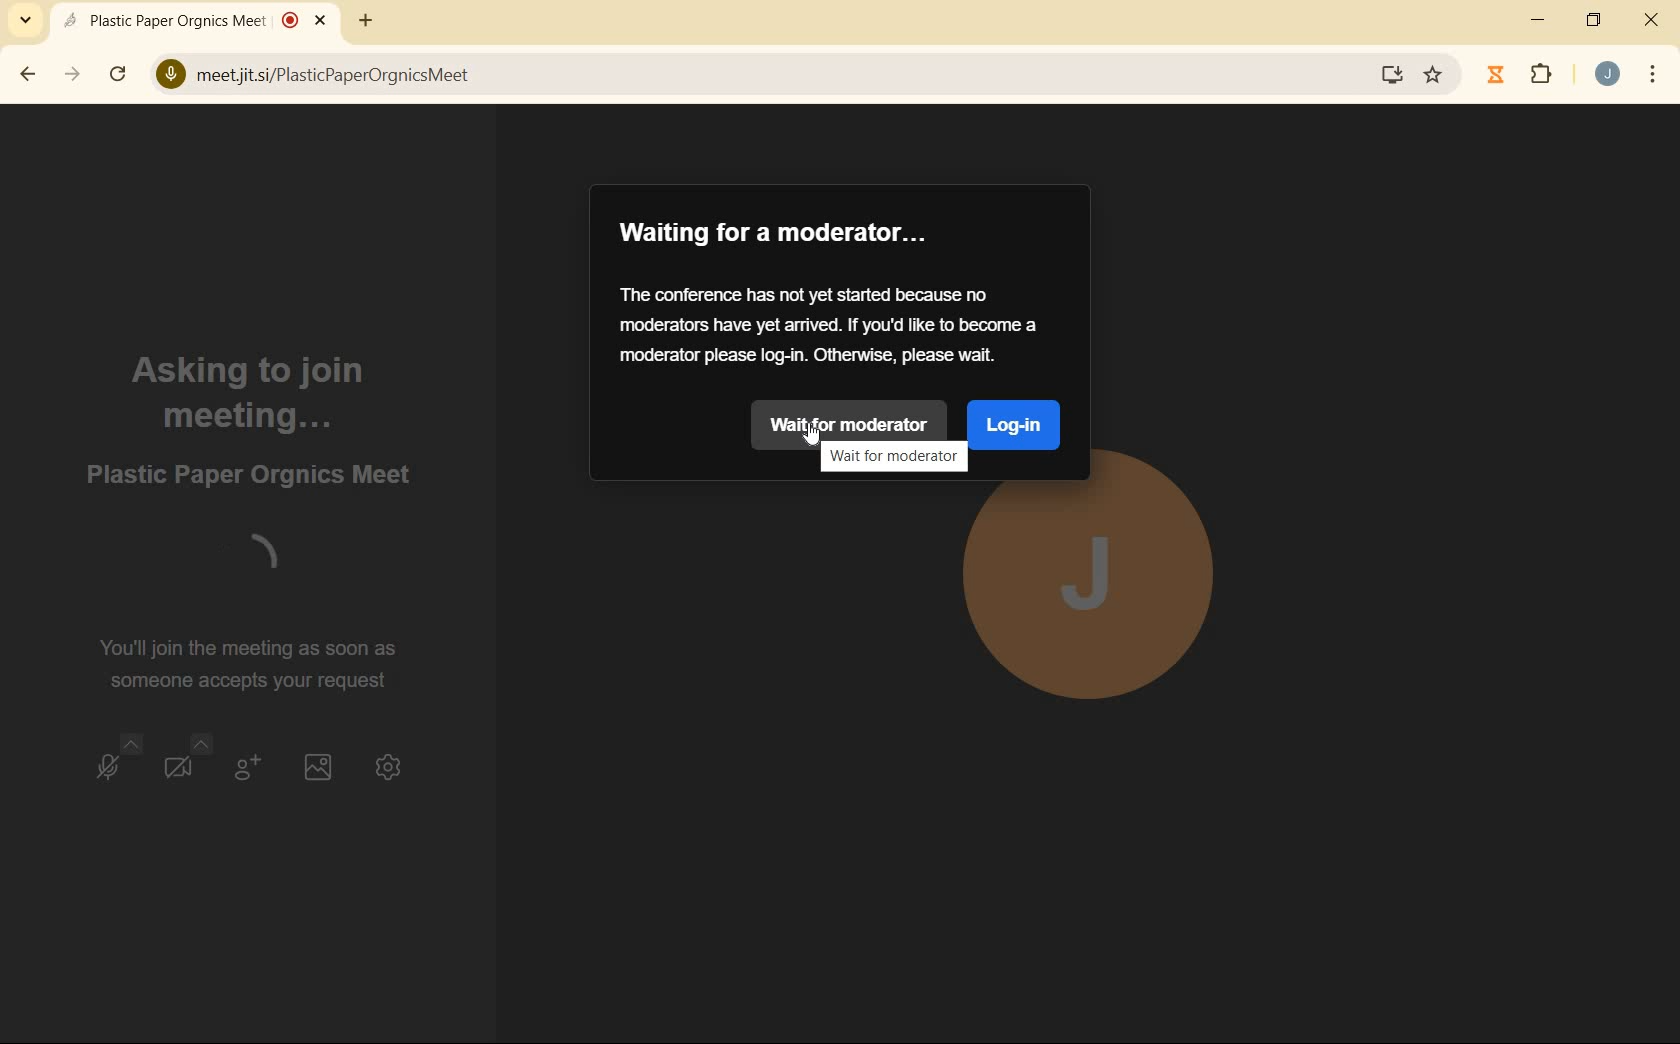  I want to click on invite people, so click(244, 767).